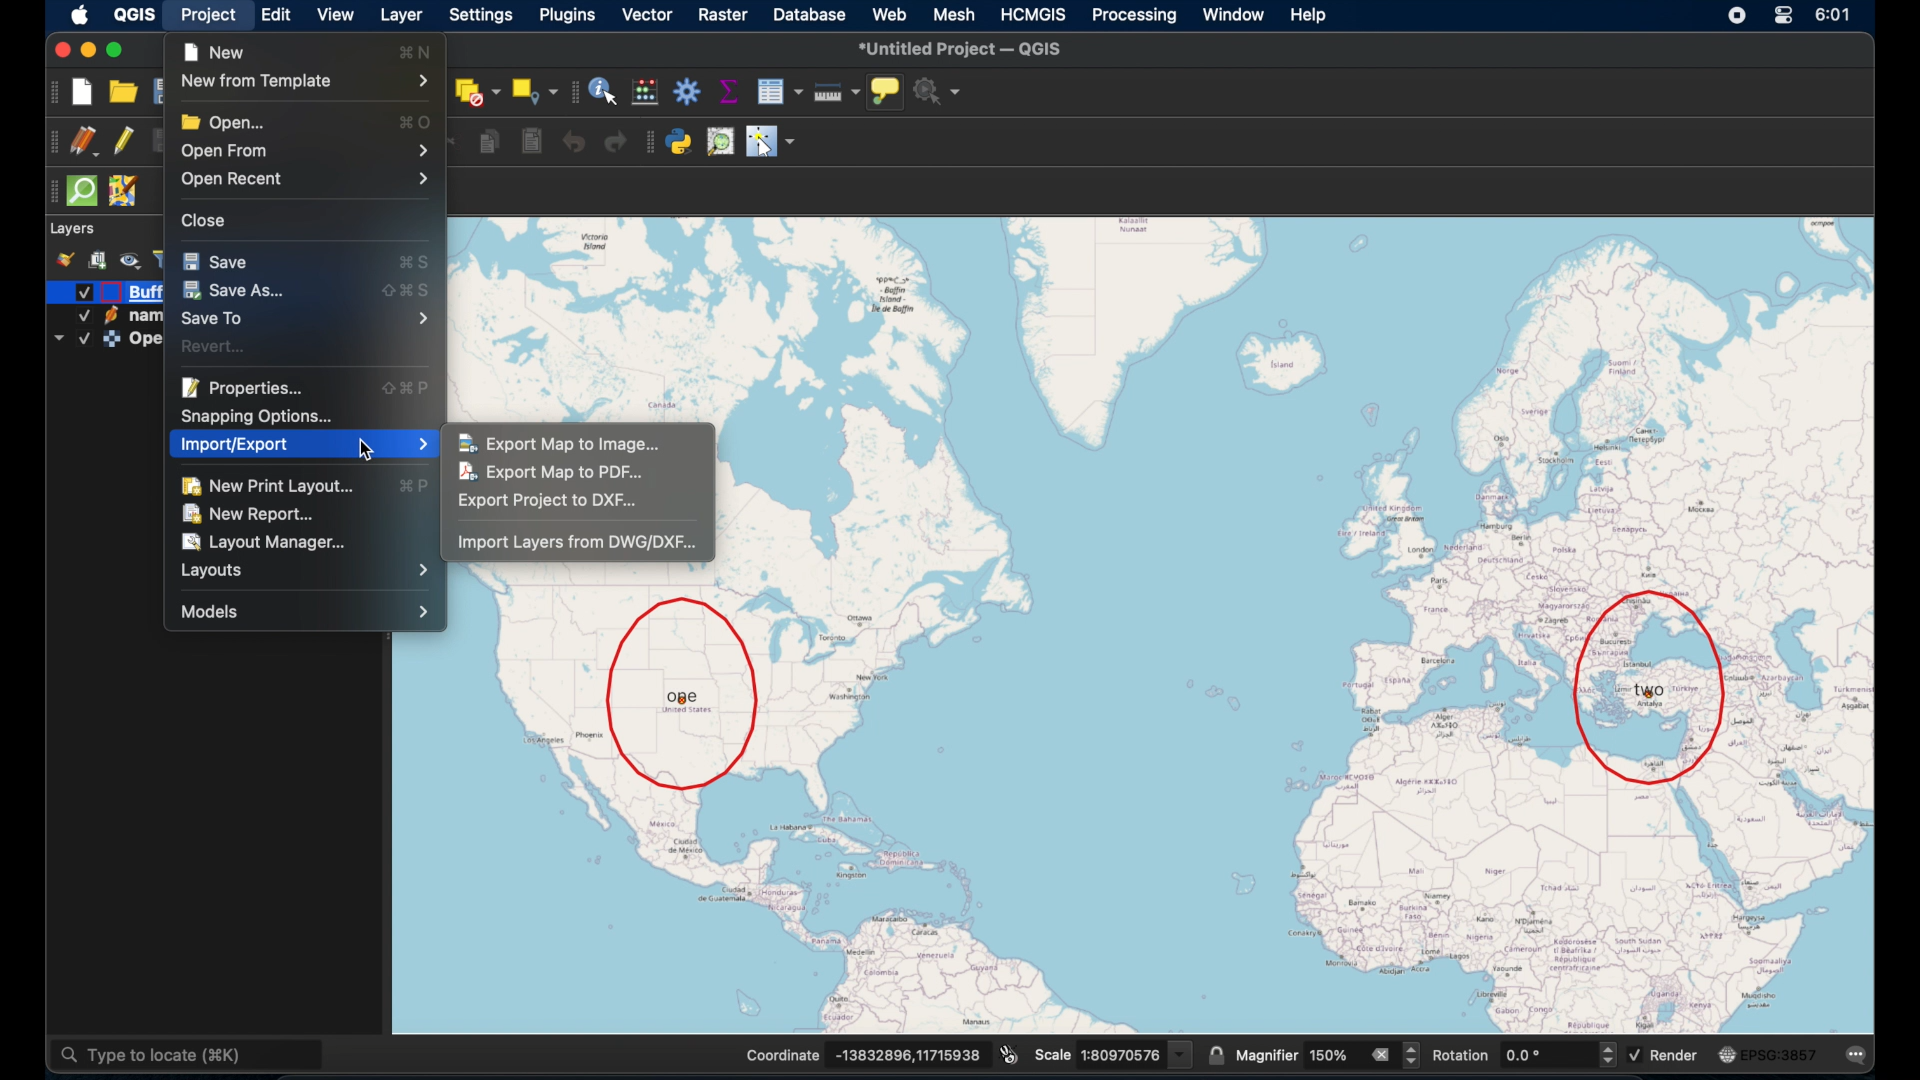  What do you see at coordinates (647, 143) in the screenshot?
I see `plugins toolbar` at bounding box center [647, 143].